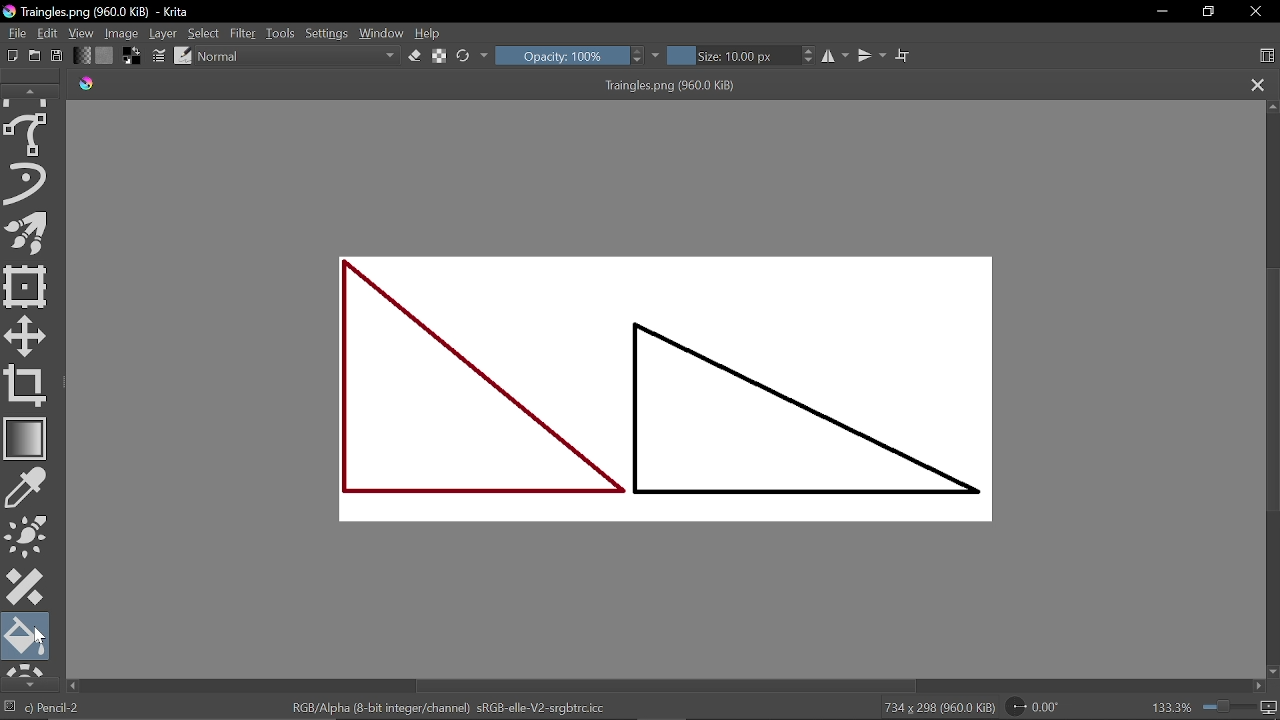 The width and height of the screenshot is (1280, 720). What do you see at coordinates (28, 336) in the screenshot?
I see `Move a layer` at bounding box center [28, 336].